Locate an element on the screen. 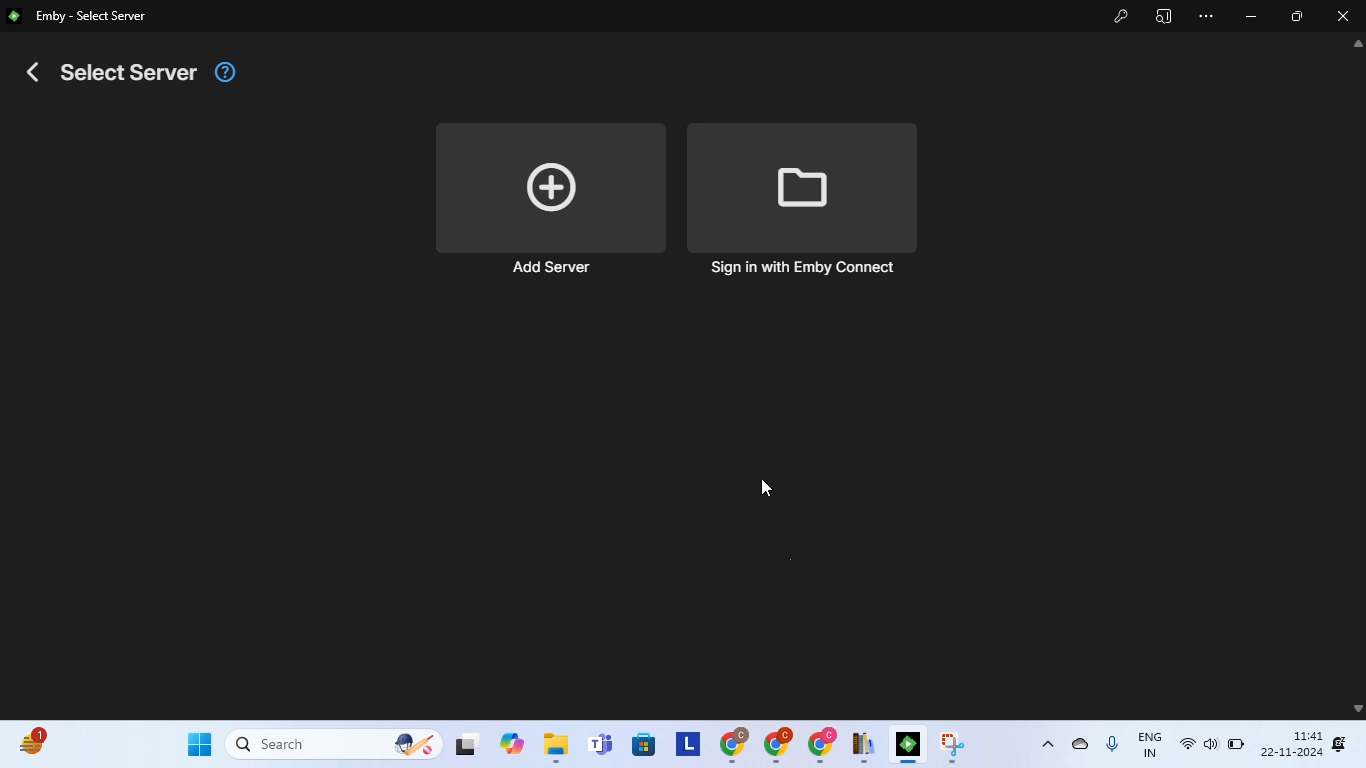 The height and width of the screenshot is (768, 1366). add server is located at coordinates (548, 201).